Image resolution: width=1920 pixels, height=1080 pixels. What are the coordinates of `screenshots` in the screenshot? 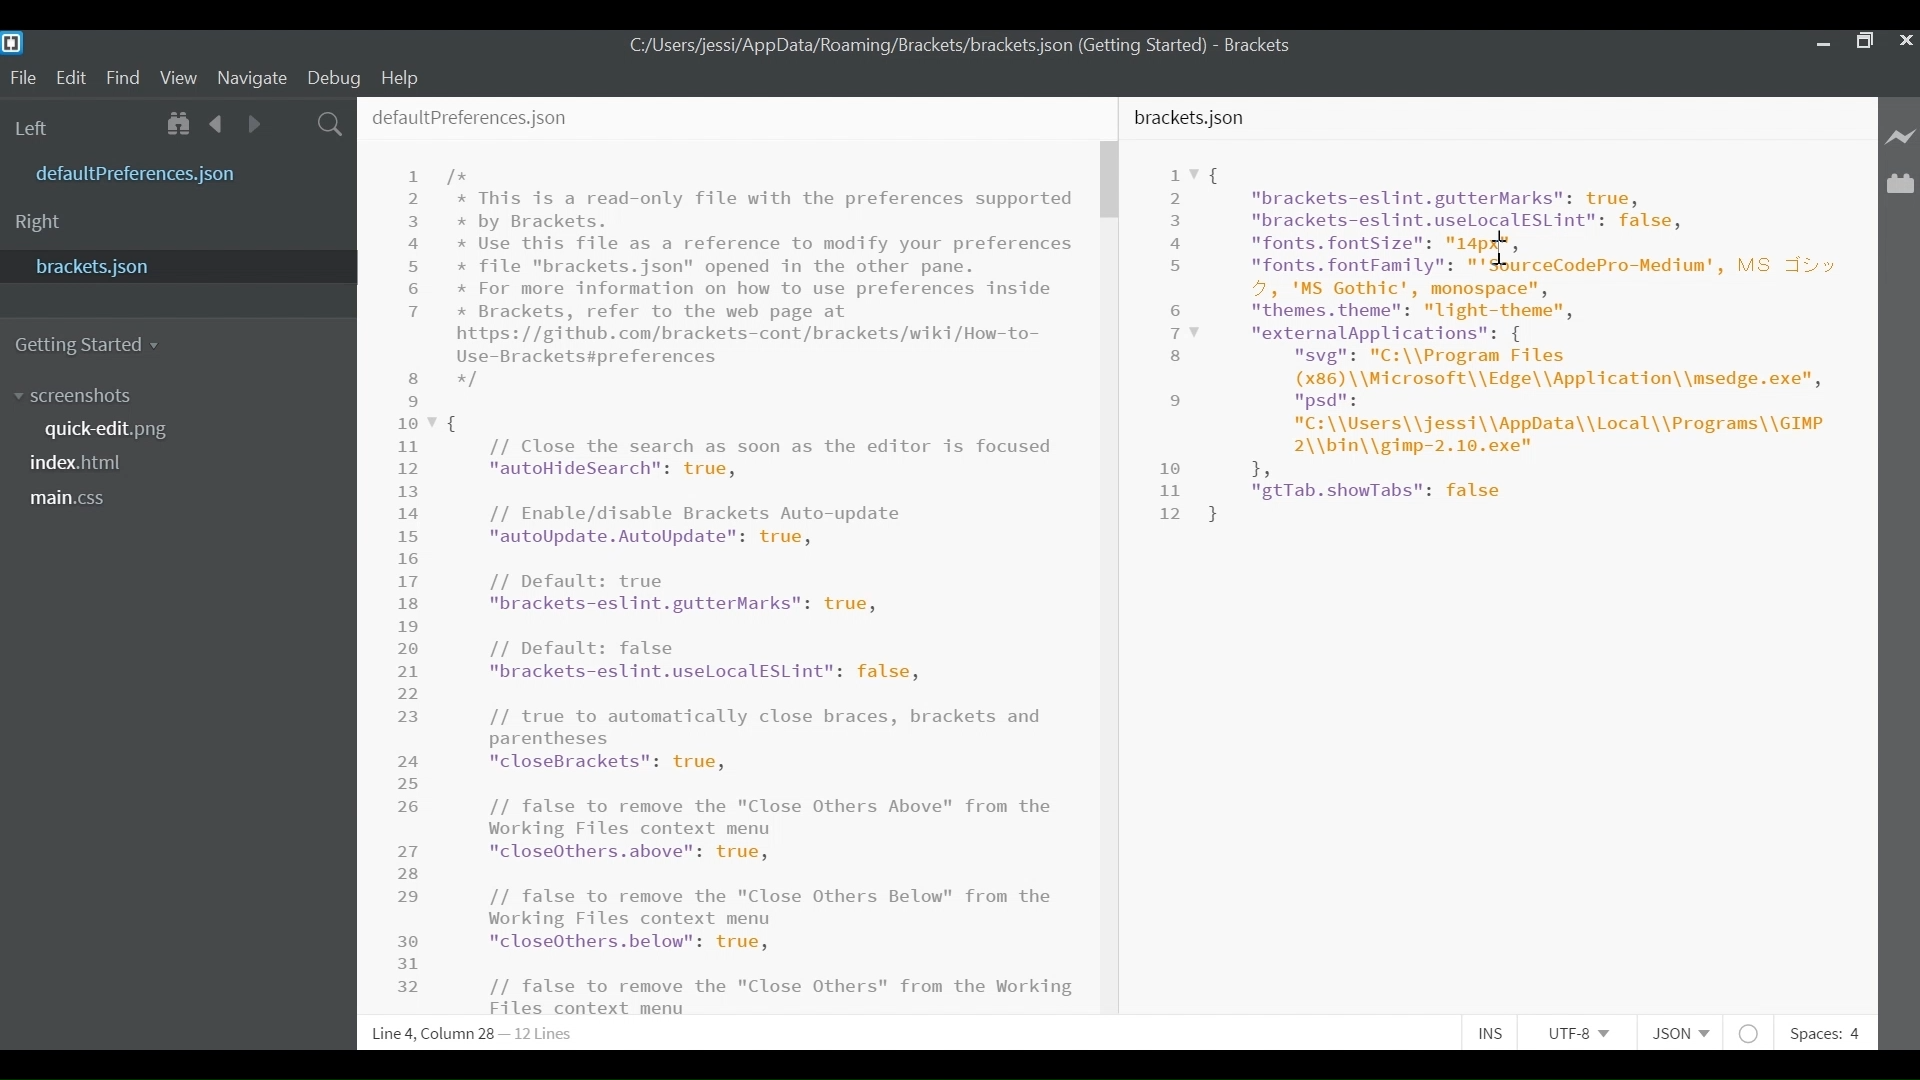 It's located at (73, 396).